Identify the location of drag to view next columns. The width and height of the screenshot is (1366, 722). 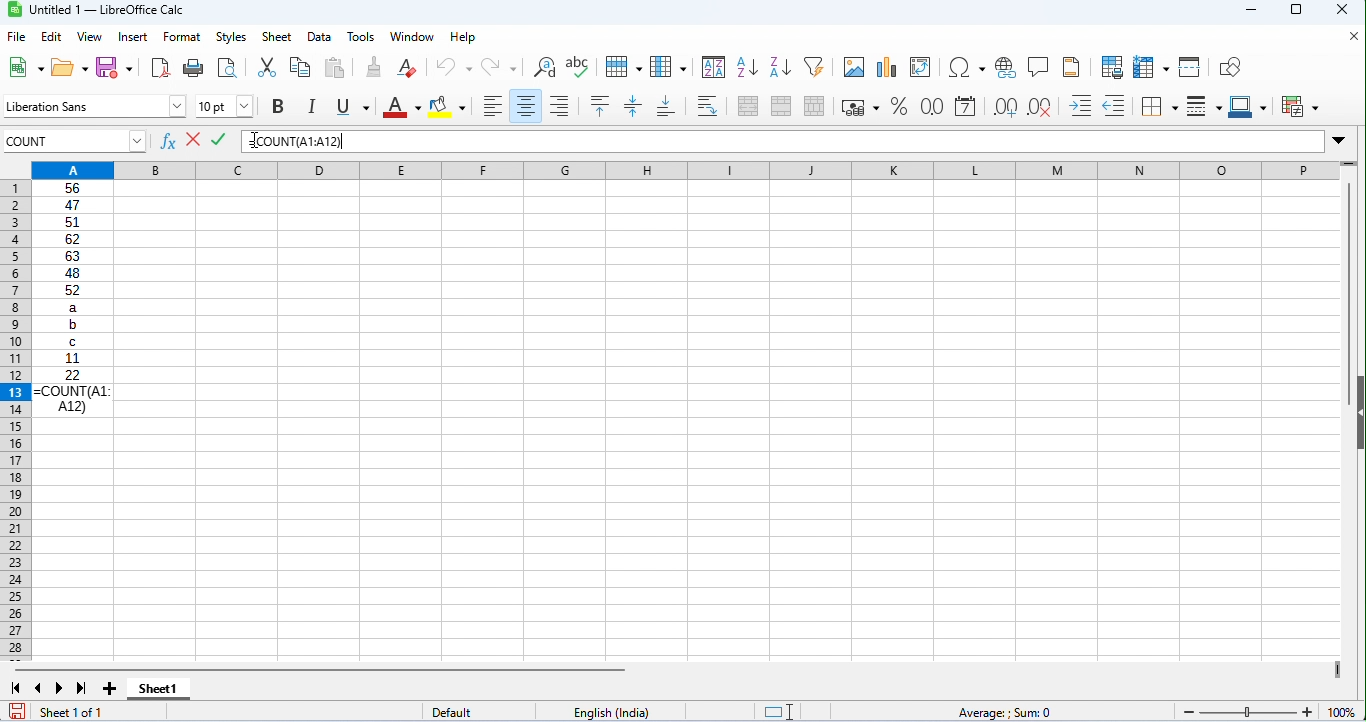
(1339, 670).